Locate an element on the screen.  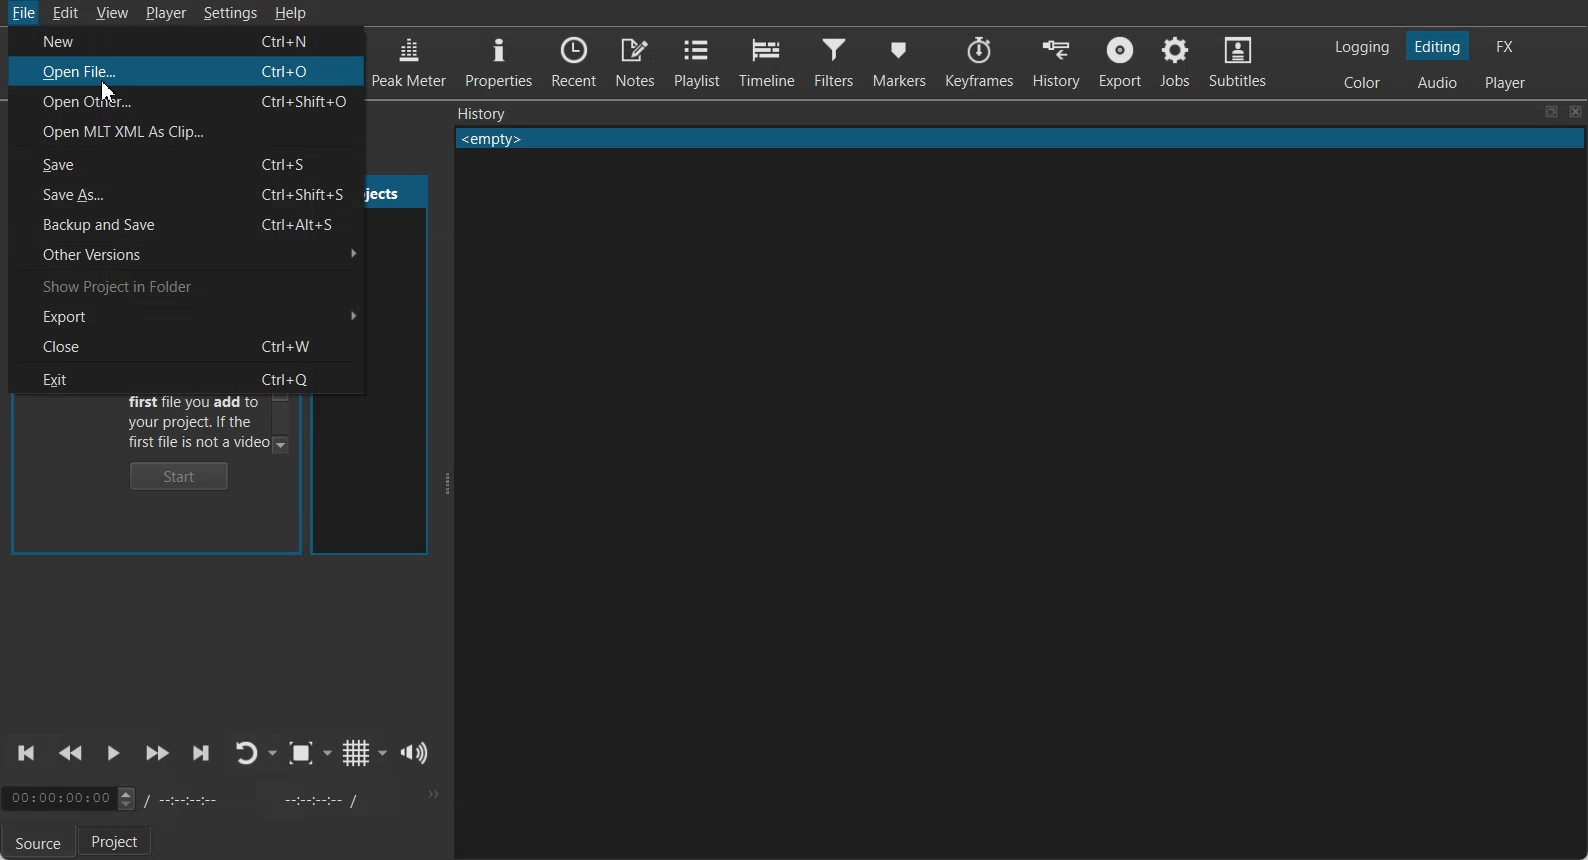
Skip to previous point is located at coordinates (28, 753).